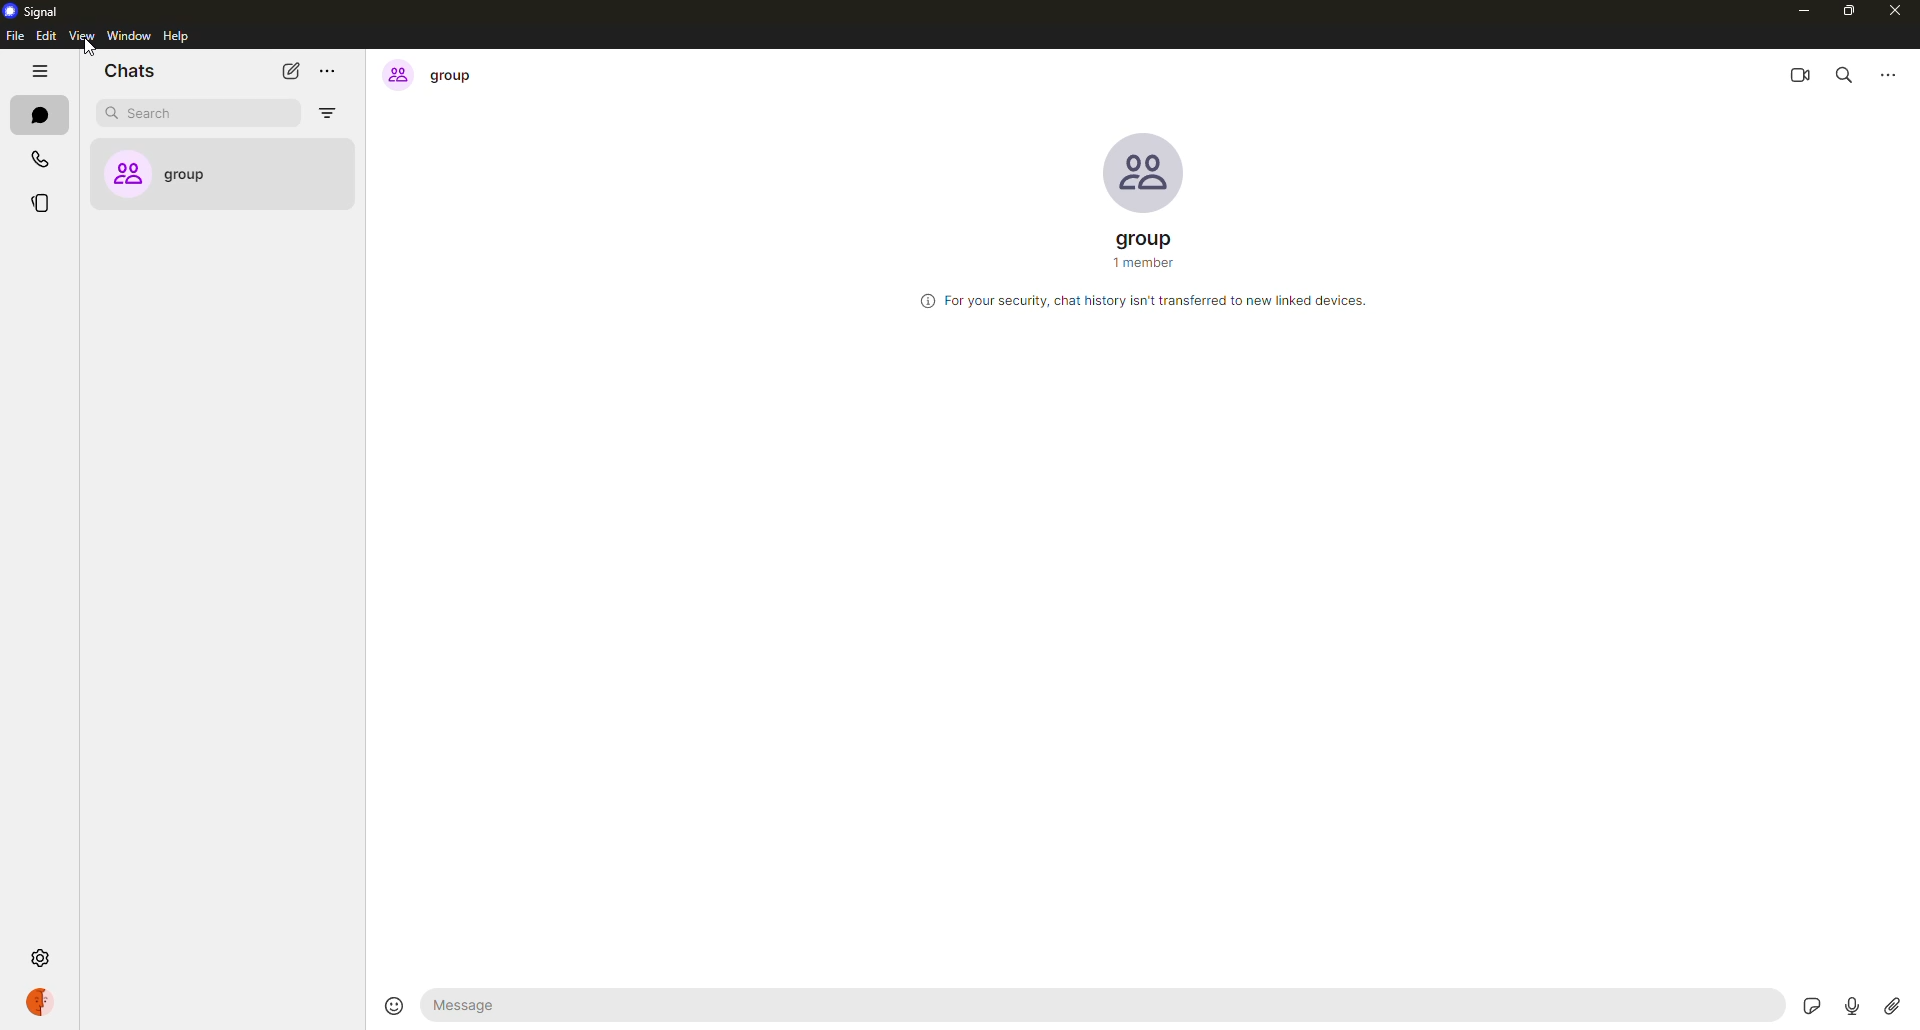 The width and height of the screenshot is (1920, 1030). I want to click on video call, so click(1803, 71).